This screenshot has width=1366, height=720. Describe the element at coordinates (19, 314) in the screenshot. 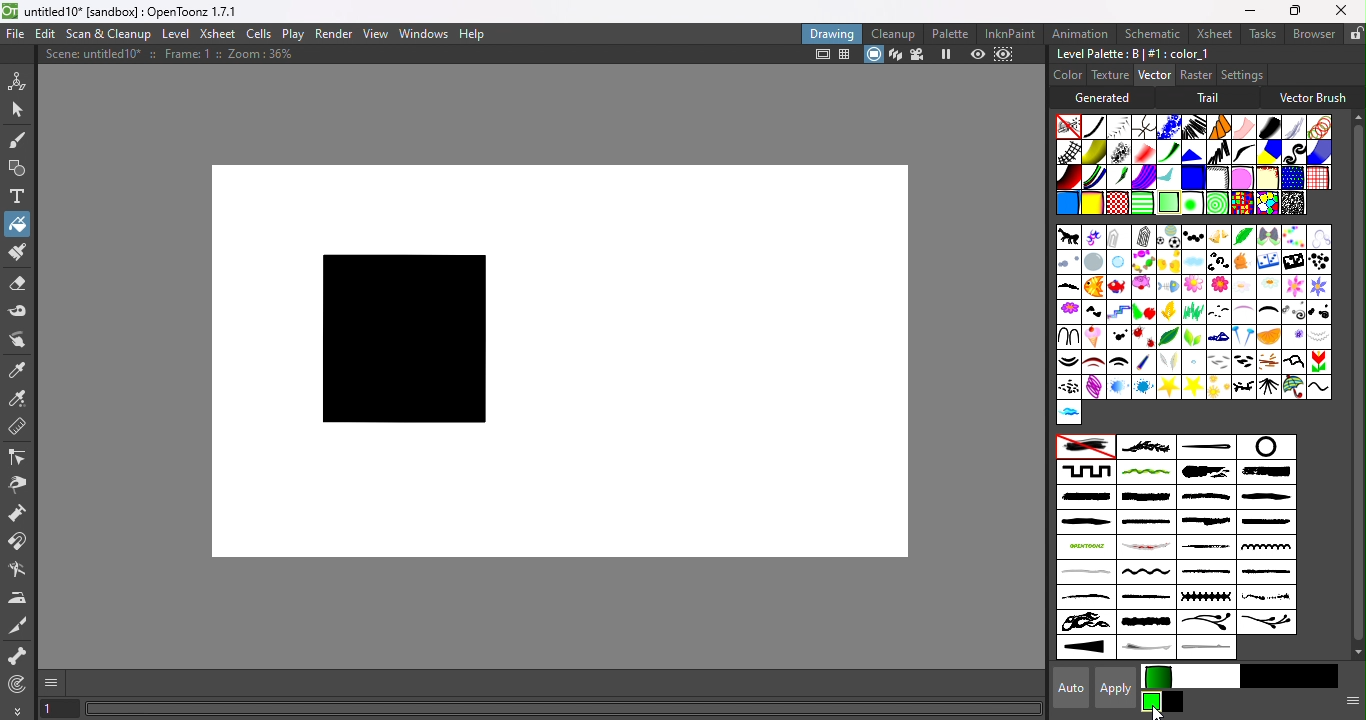

I see `Tape tool` at that location.